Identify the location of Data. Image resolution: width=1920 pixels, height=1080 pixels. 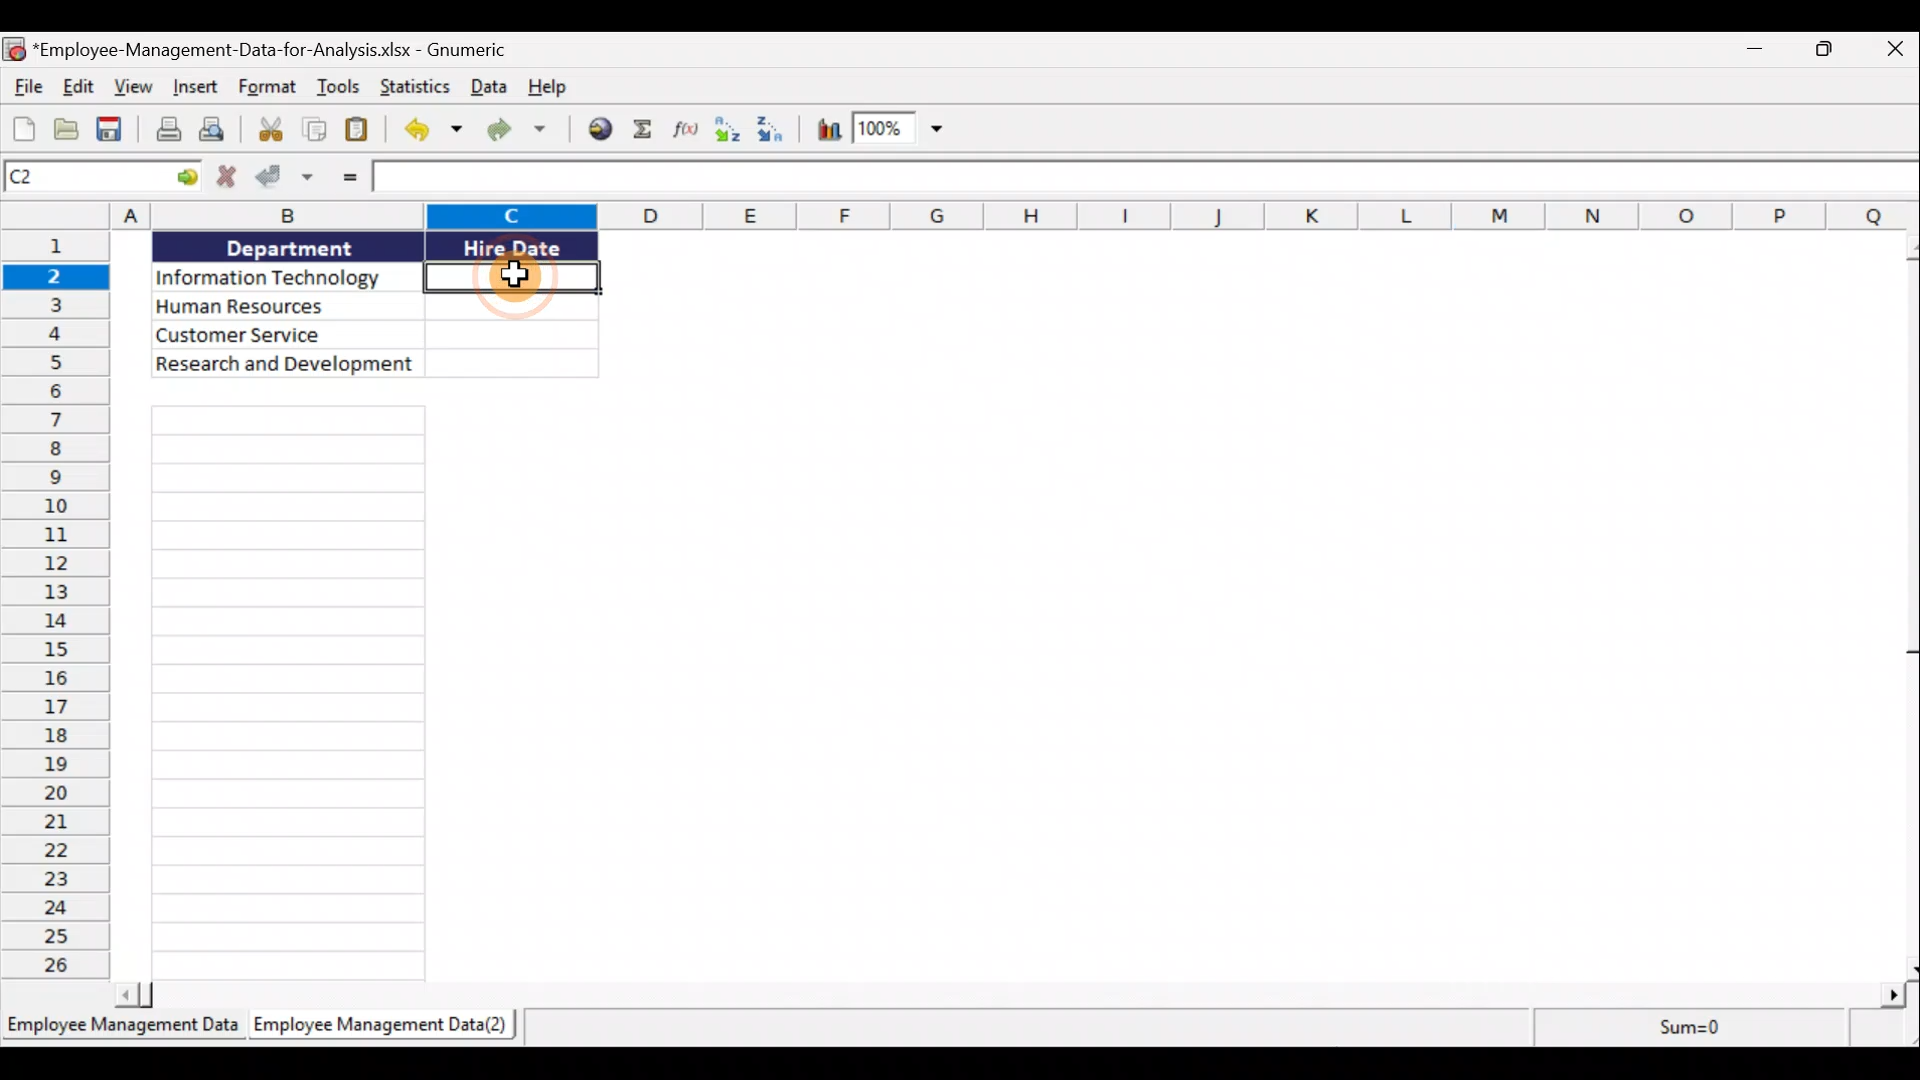
(487, 90).